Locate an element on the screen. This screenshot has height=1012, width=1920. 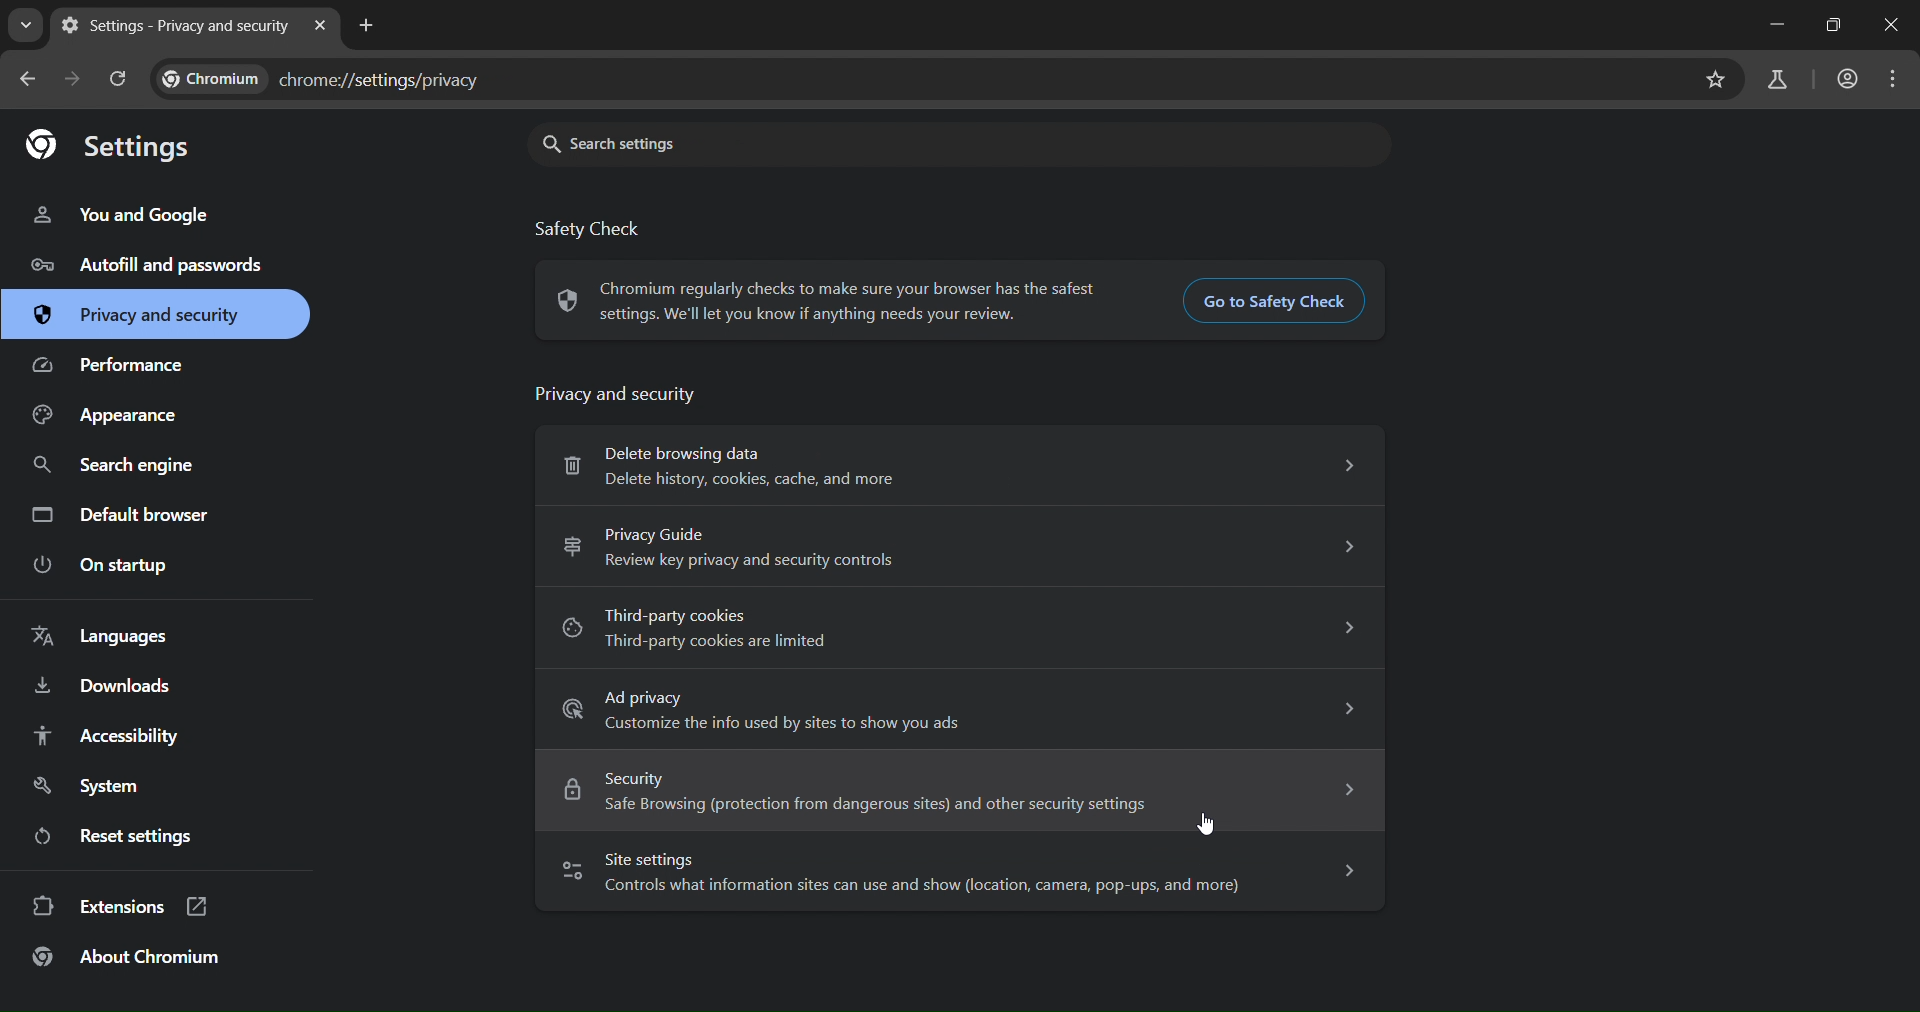
account is located at coordinates (1845, 79).